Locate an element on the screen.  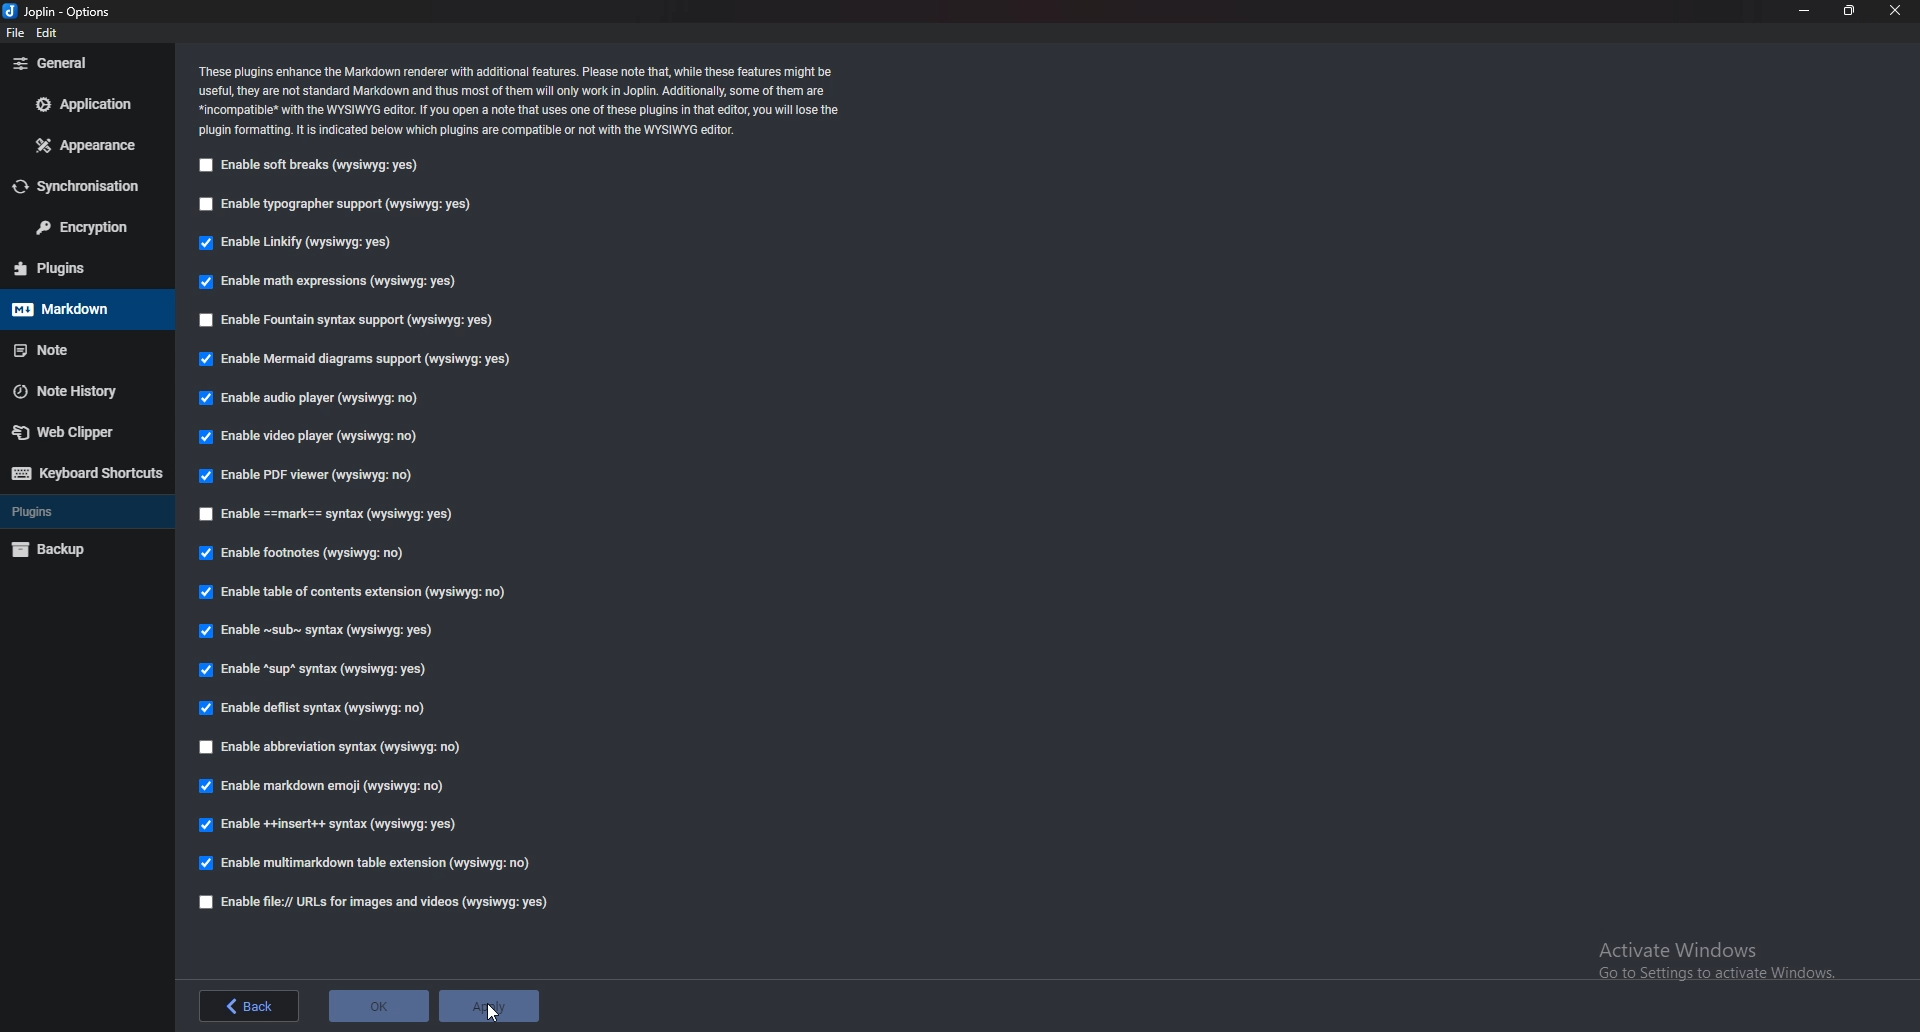
enable Markdown Emoji is located at coordinates (325, 787).